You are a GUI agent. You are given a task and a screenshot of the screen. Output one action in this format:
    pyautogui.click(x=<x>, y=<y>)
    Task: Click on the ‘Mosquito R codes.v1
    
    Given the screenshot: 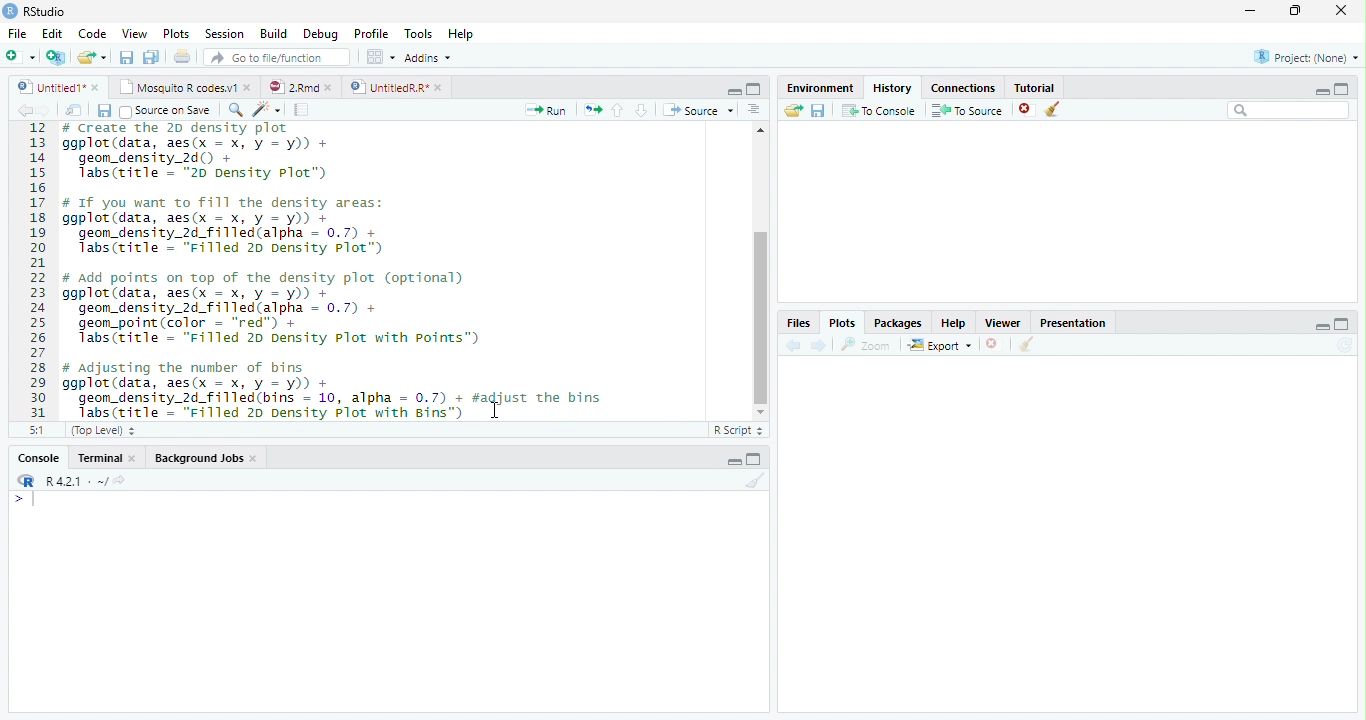 What is the action you would take?
    pyautogui.click(x=178, y=87)
    